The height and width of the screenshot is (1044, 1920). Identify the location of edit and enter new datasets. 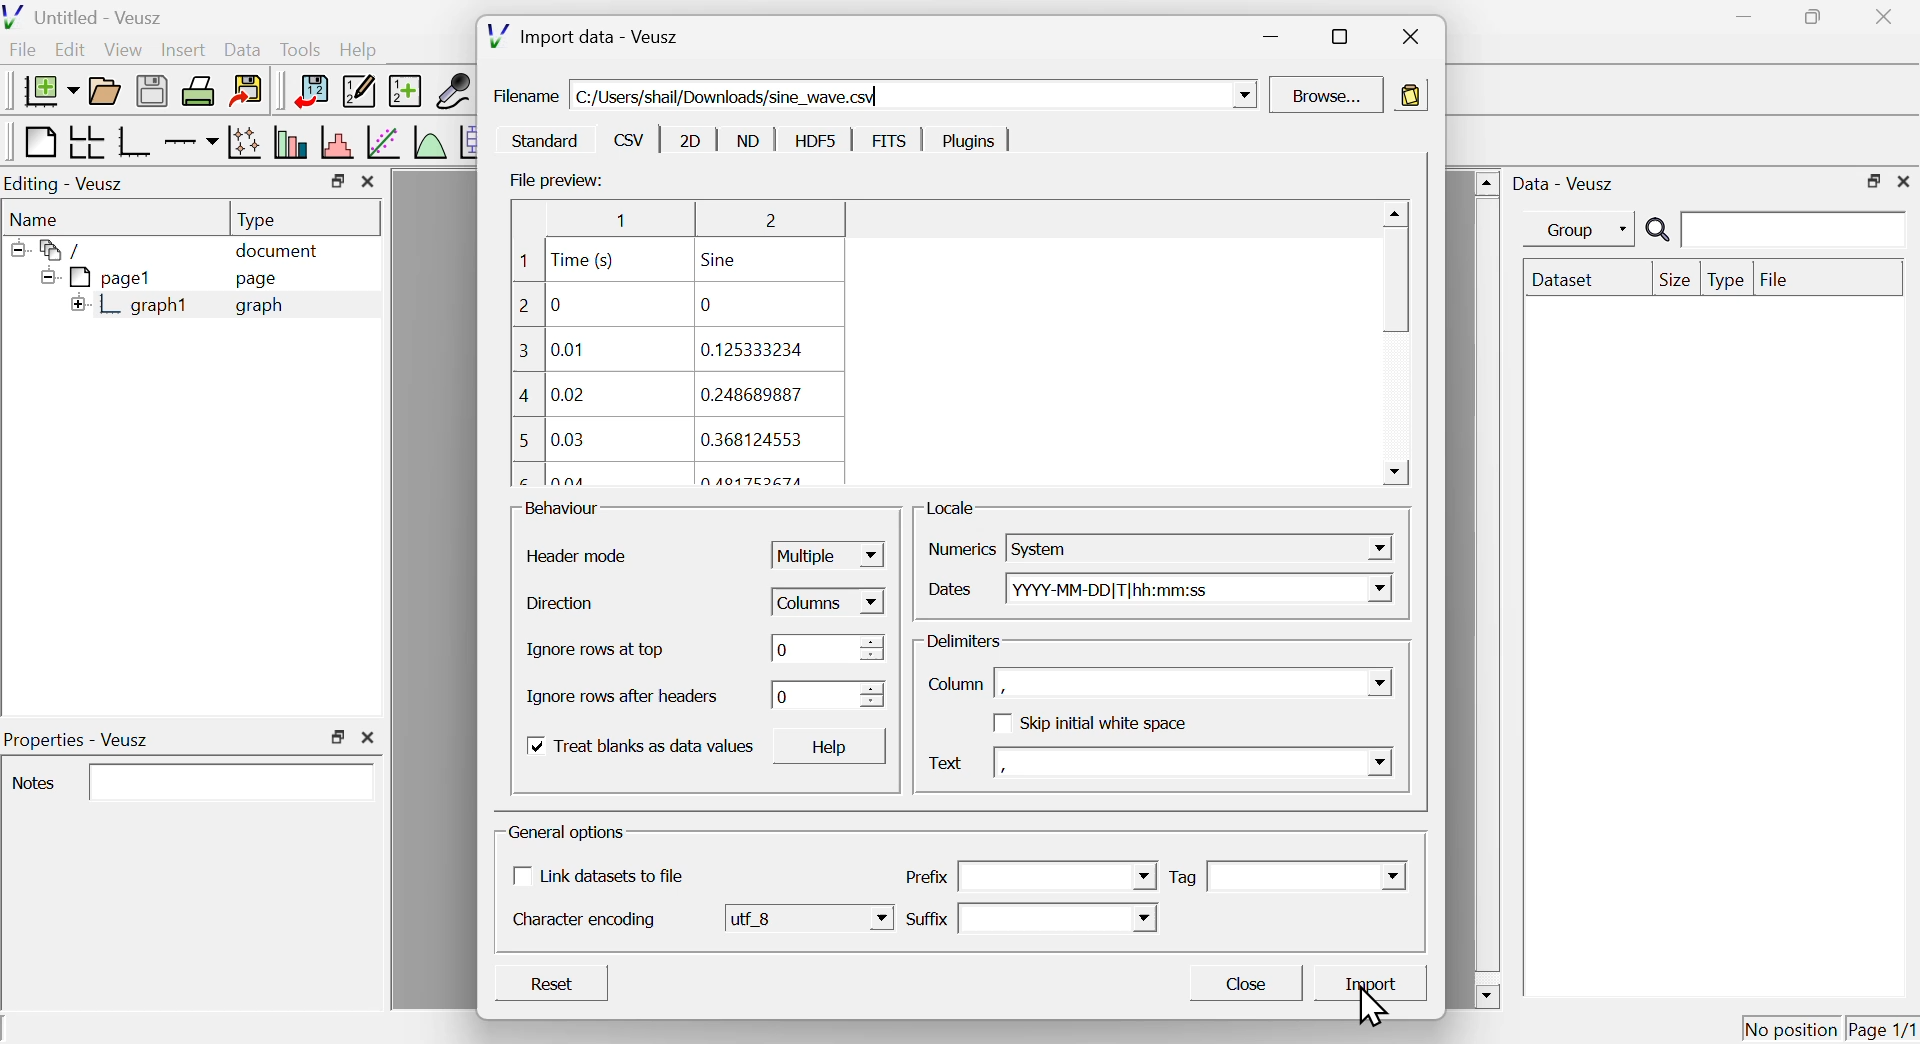
(357, 91).